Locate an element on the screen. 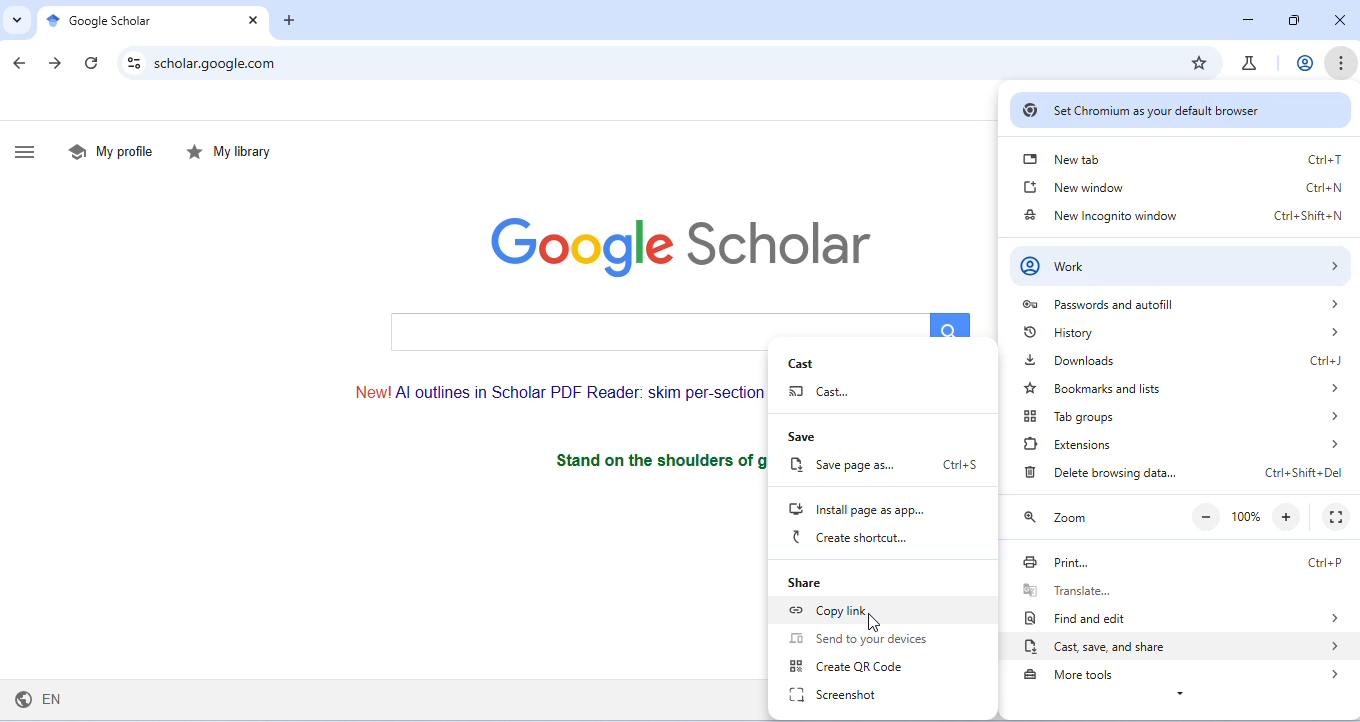 The width and height of the screenshot is (1360, 722). new tab is located at coordinates (1187, 157).